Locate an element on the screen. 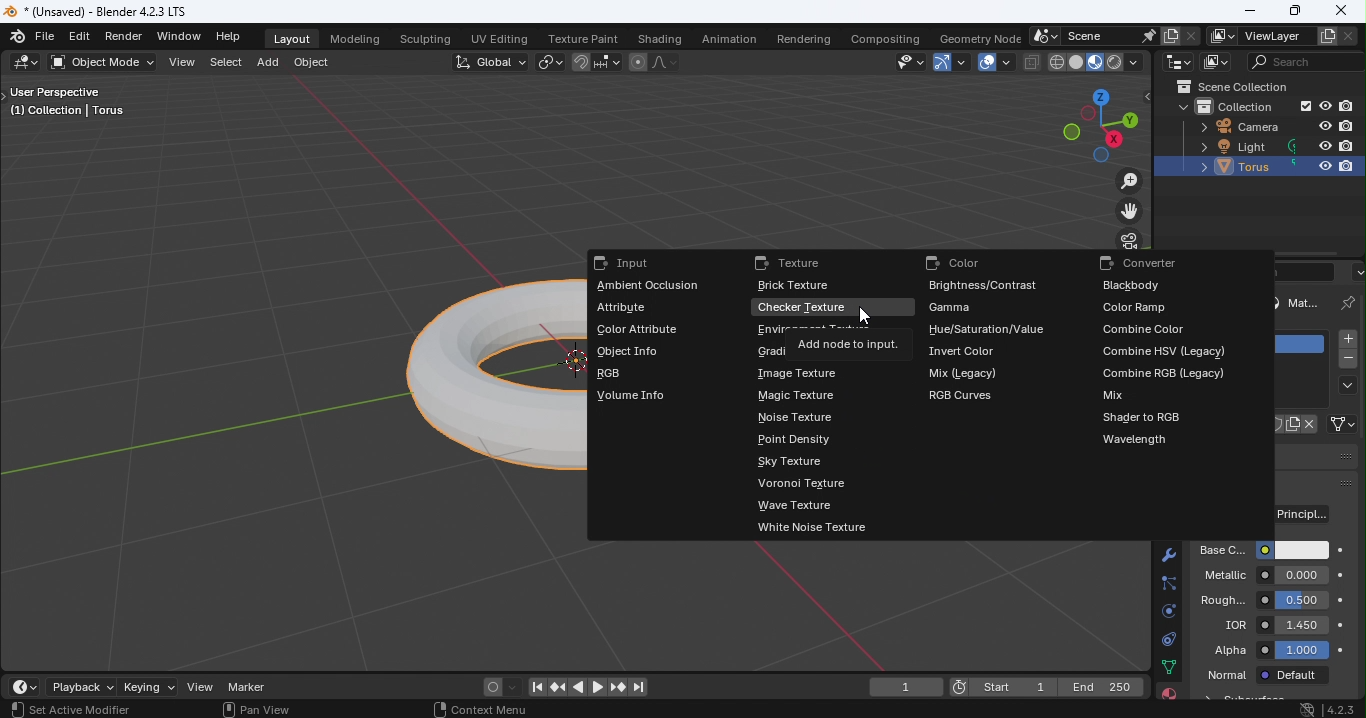 The image size is (1366, 718). Anime property is located at coordinates (1344, 576).